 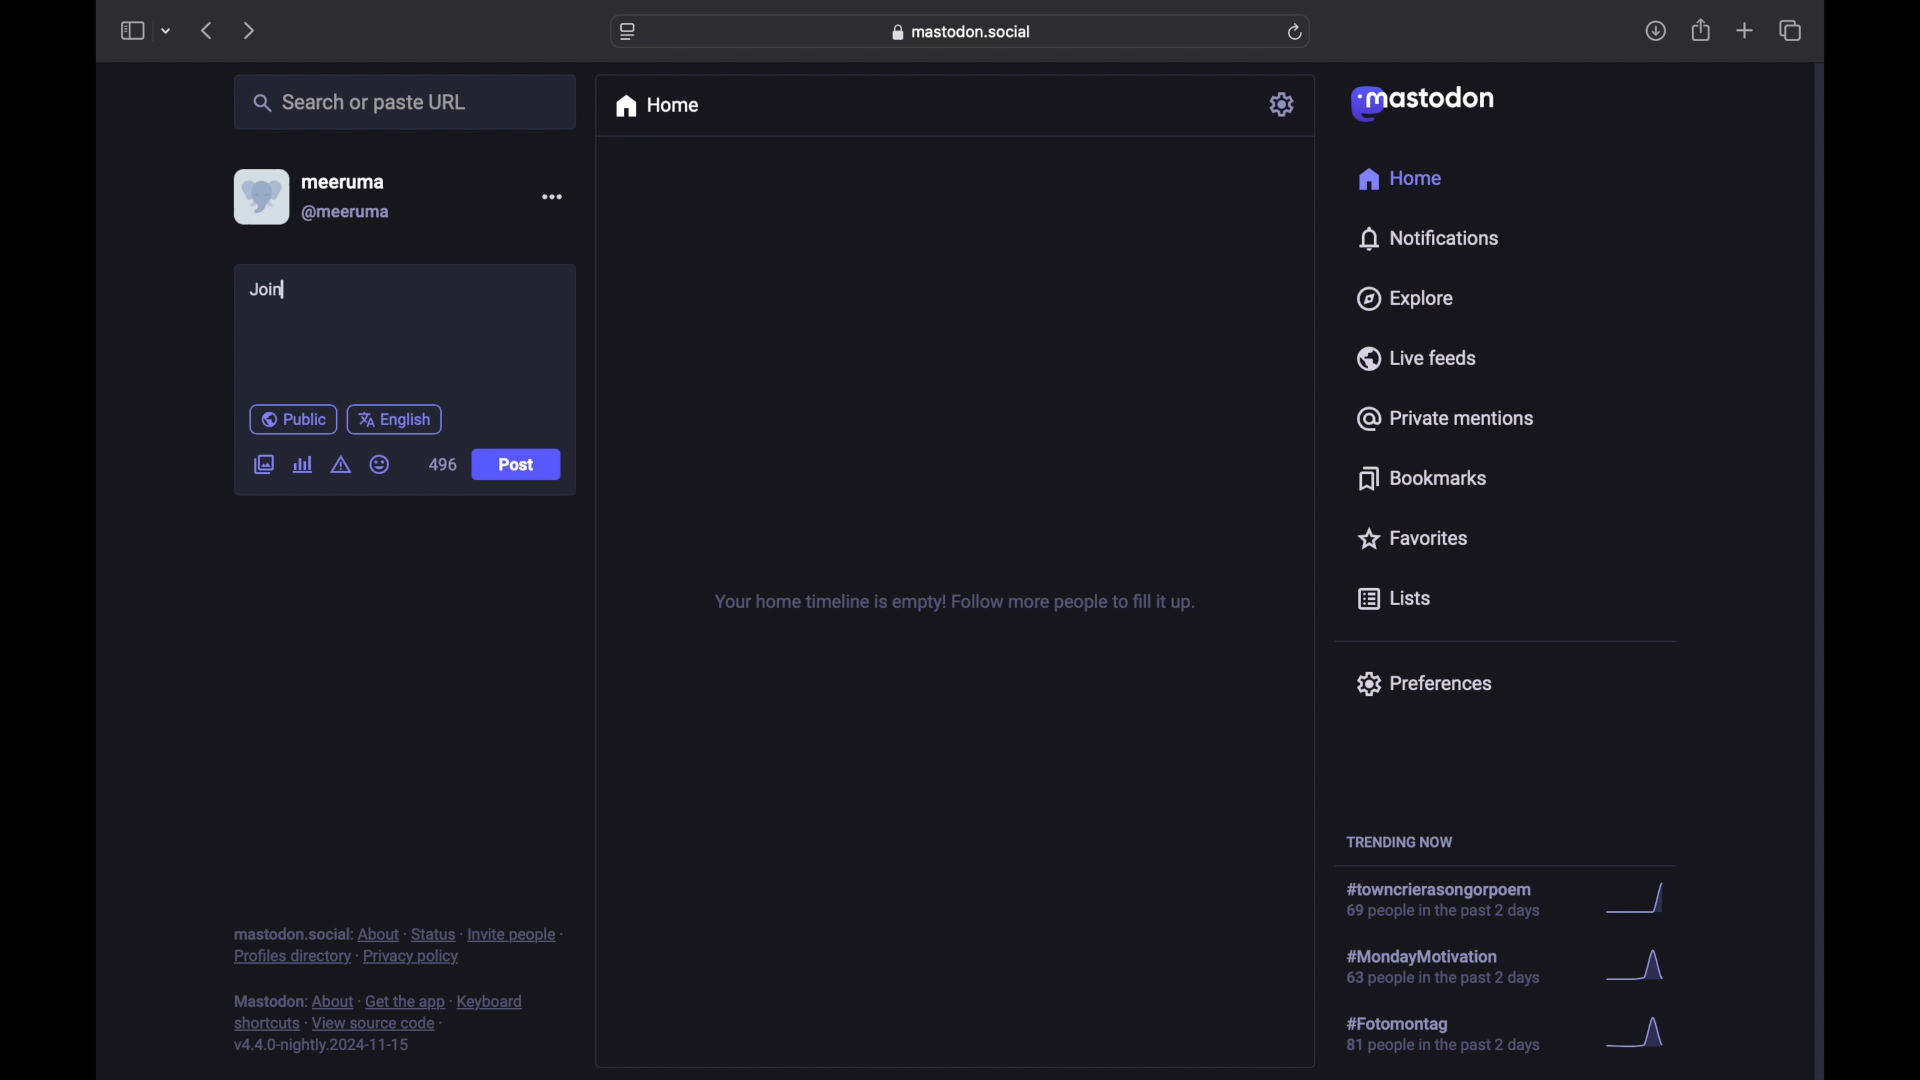 I want to click on next, so click(x=251, y=30).